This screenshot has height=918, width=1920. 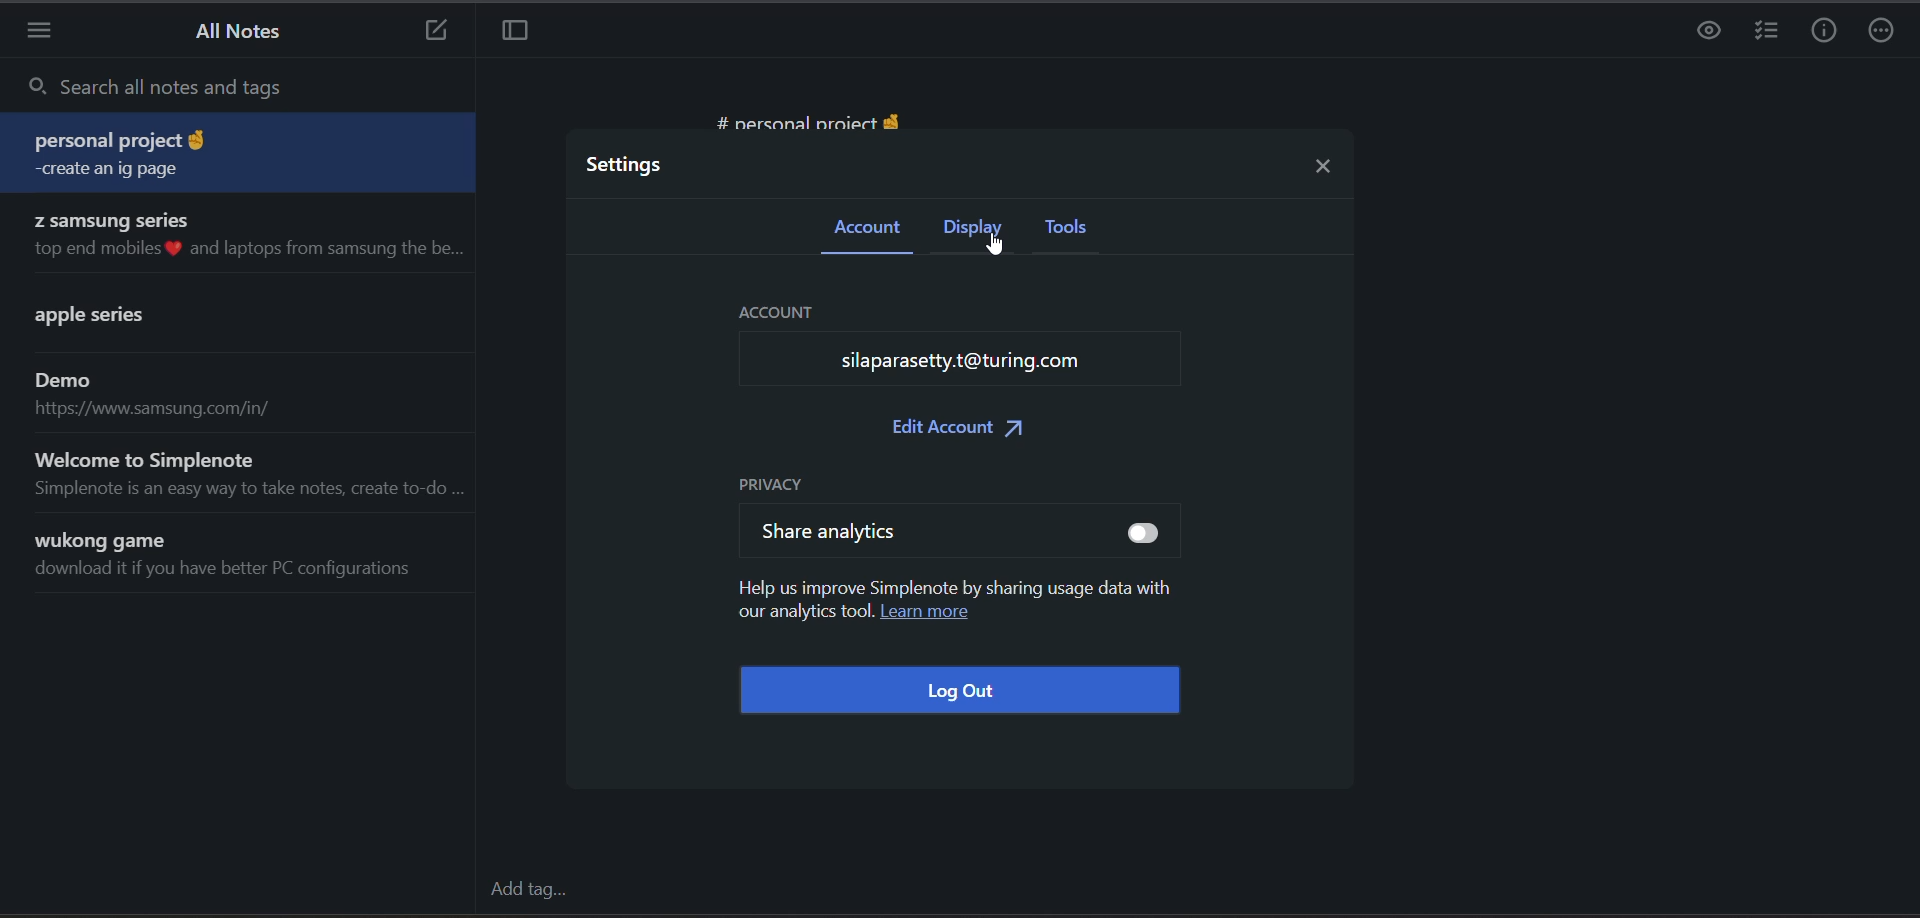 What do you see at coordinates (531, 894) in the screenshot?
I see `add tag` at bounding box center [531, 894].